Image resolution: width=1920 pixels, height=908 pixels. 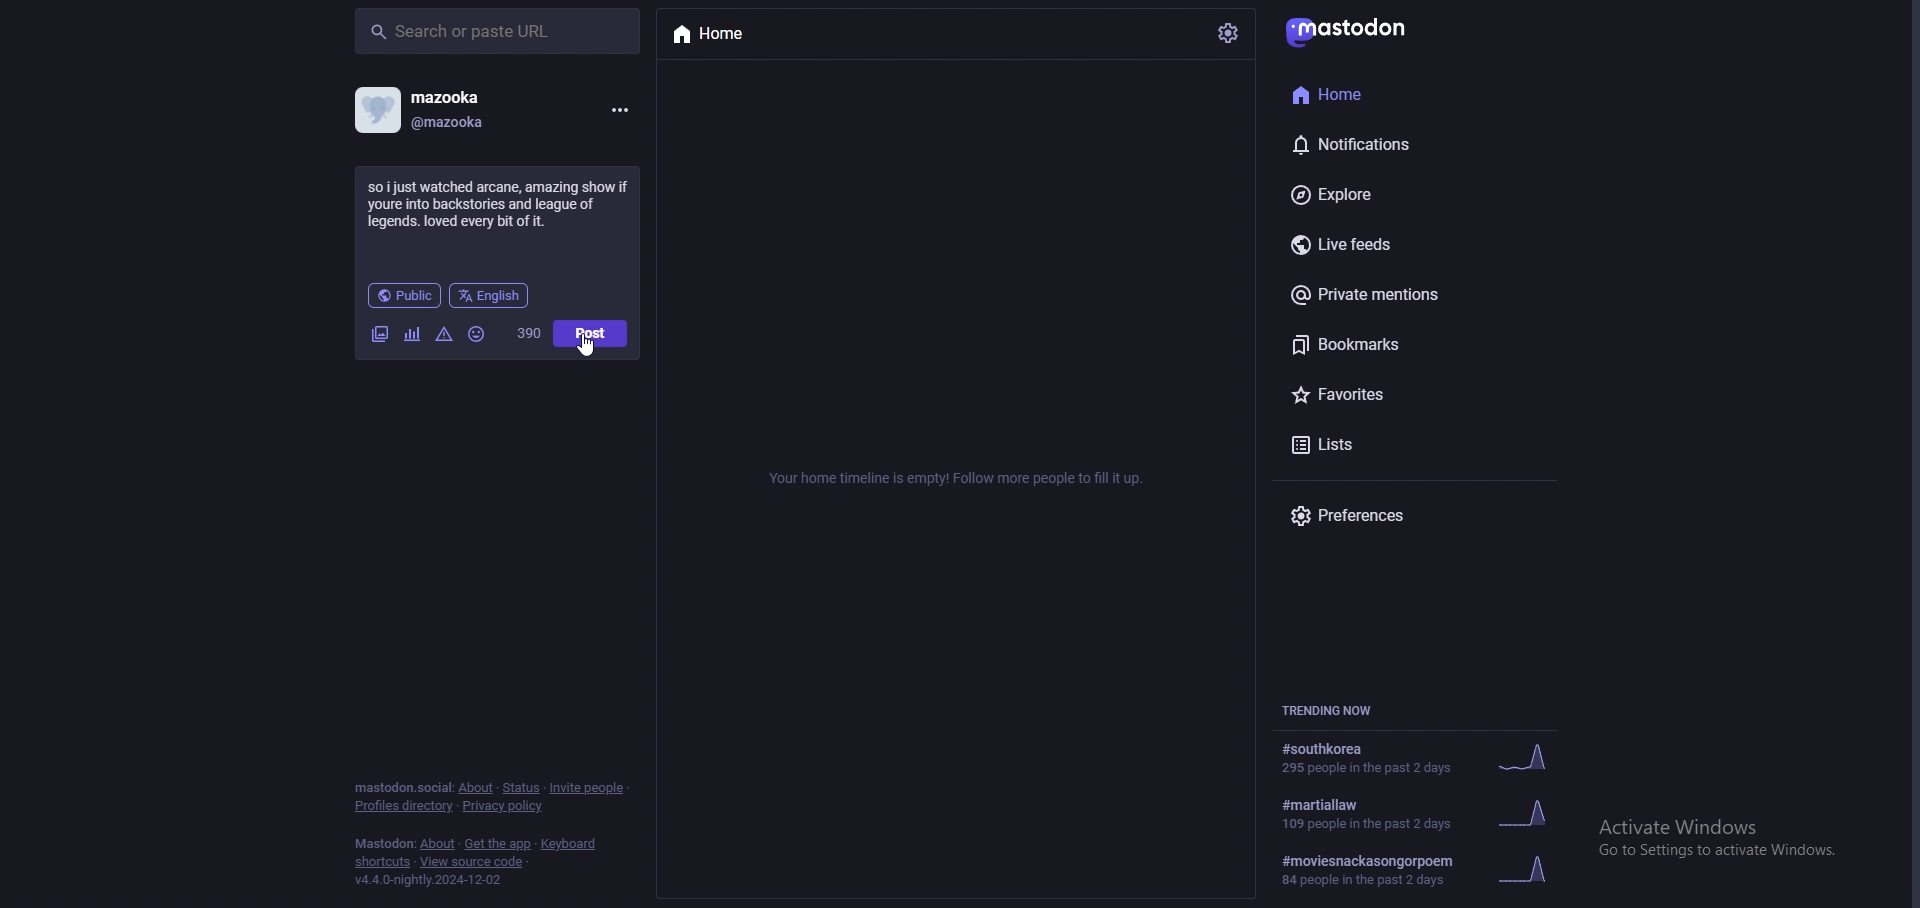 I want to click on language, so click(x=489, y=296).